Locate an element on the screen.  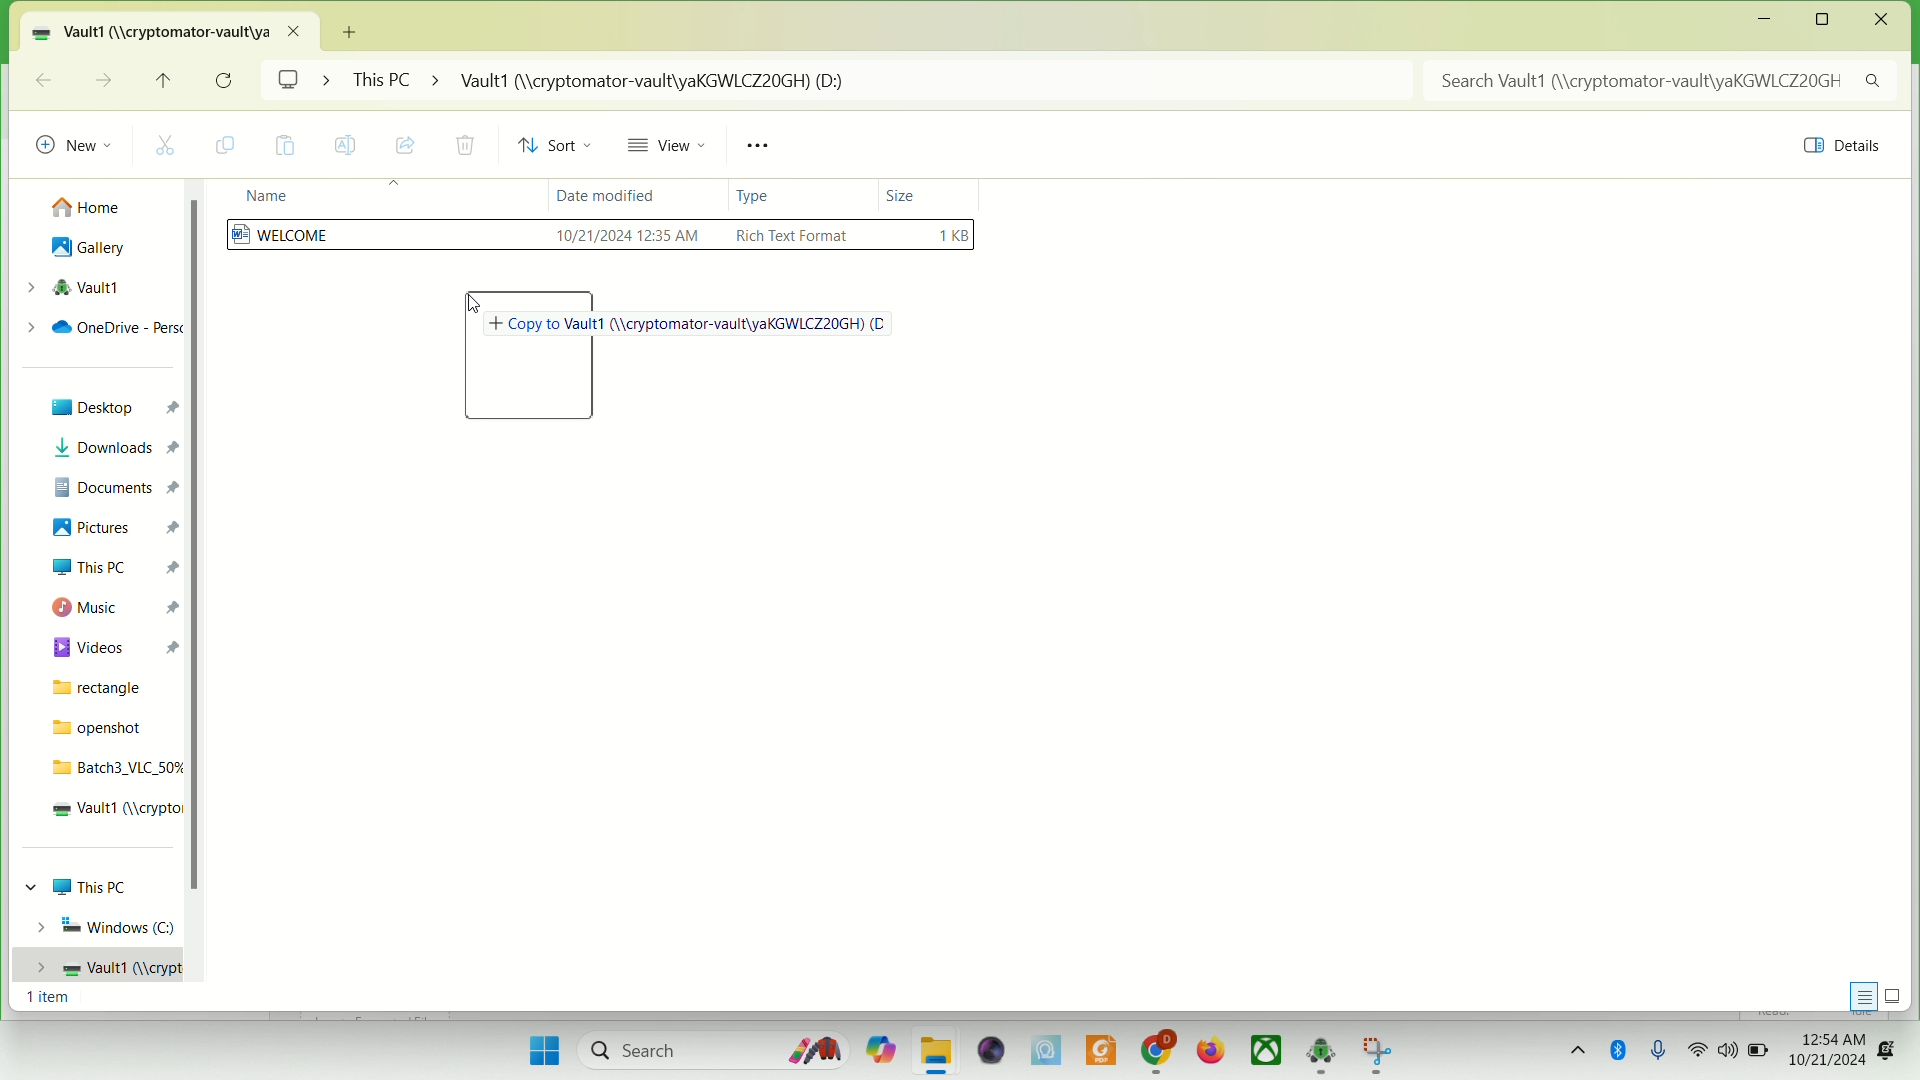
notification is located at coordinates (1889, 1051).